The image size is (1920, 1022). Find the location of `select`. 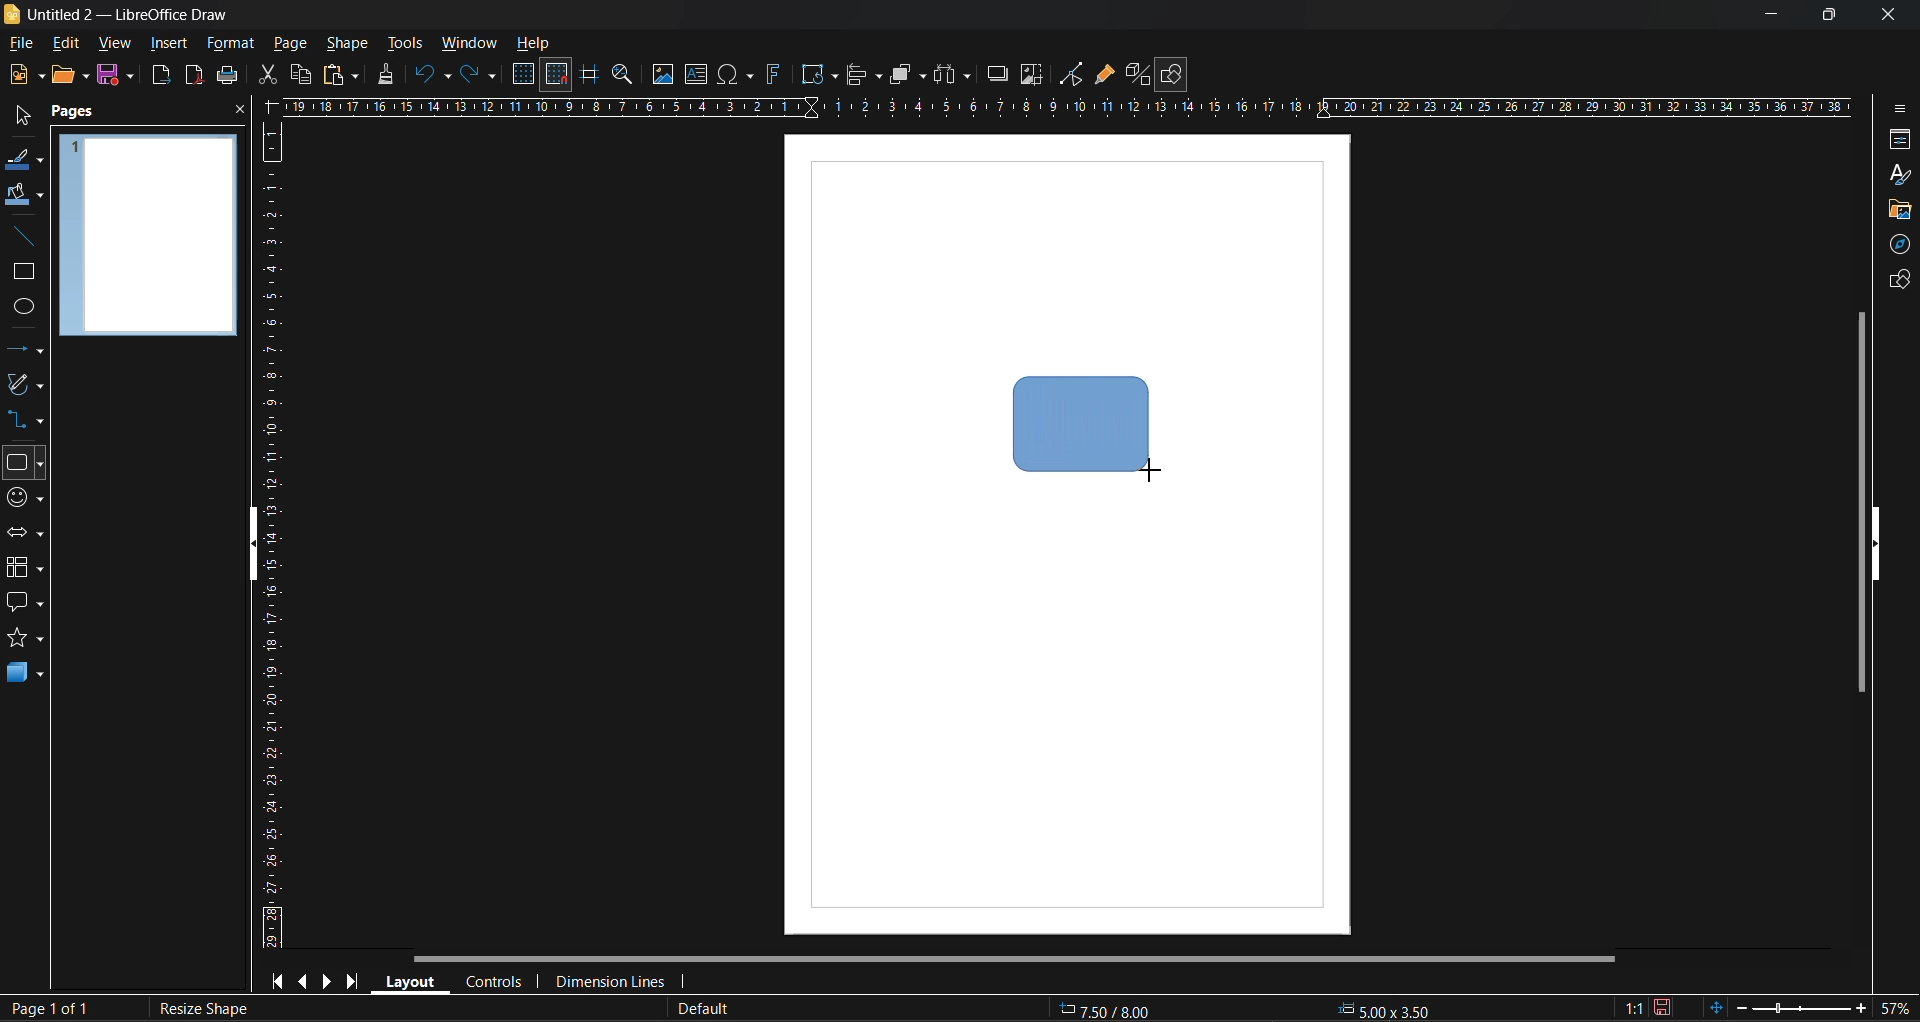

select is located at coordinates (22, 112).